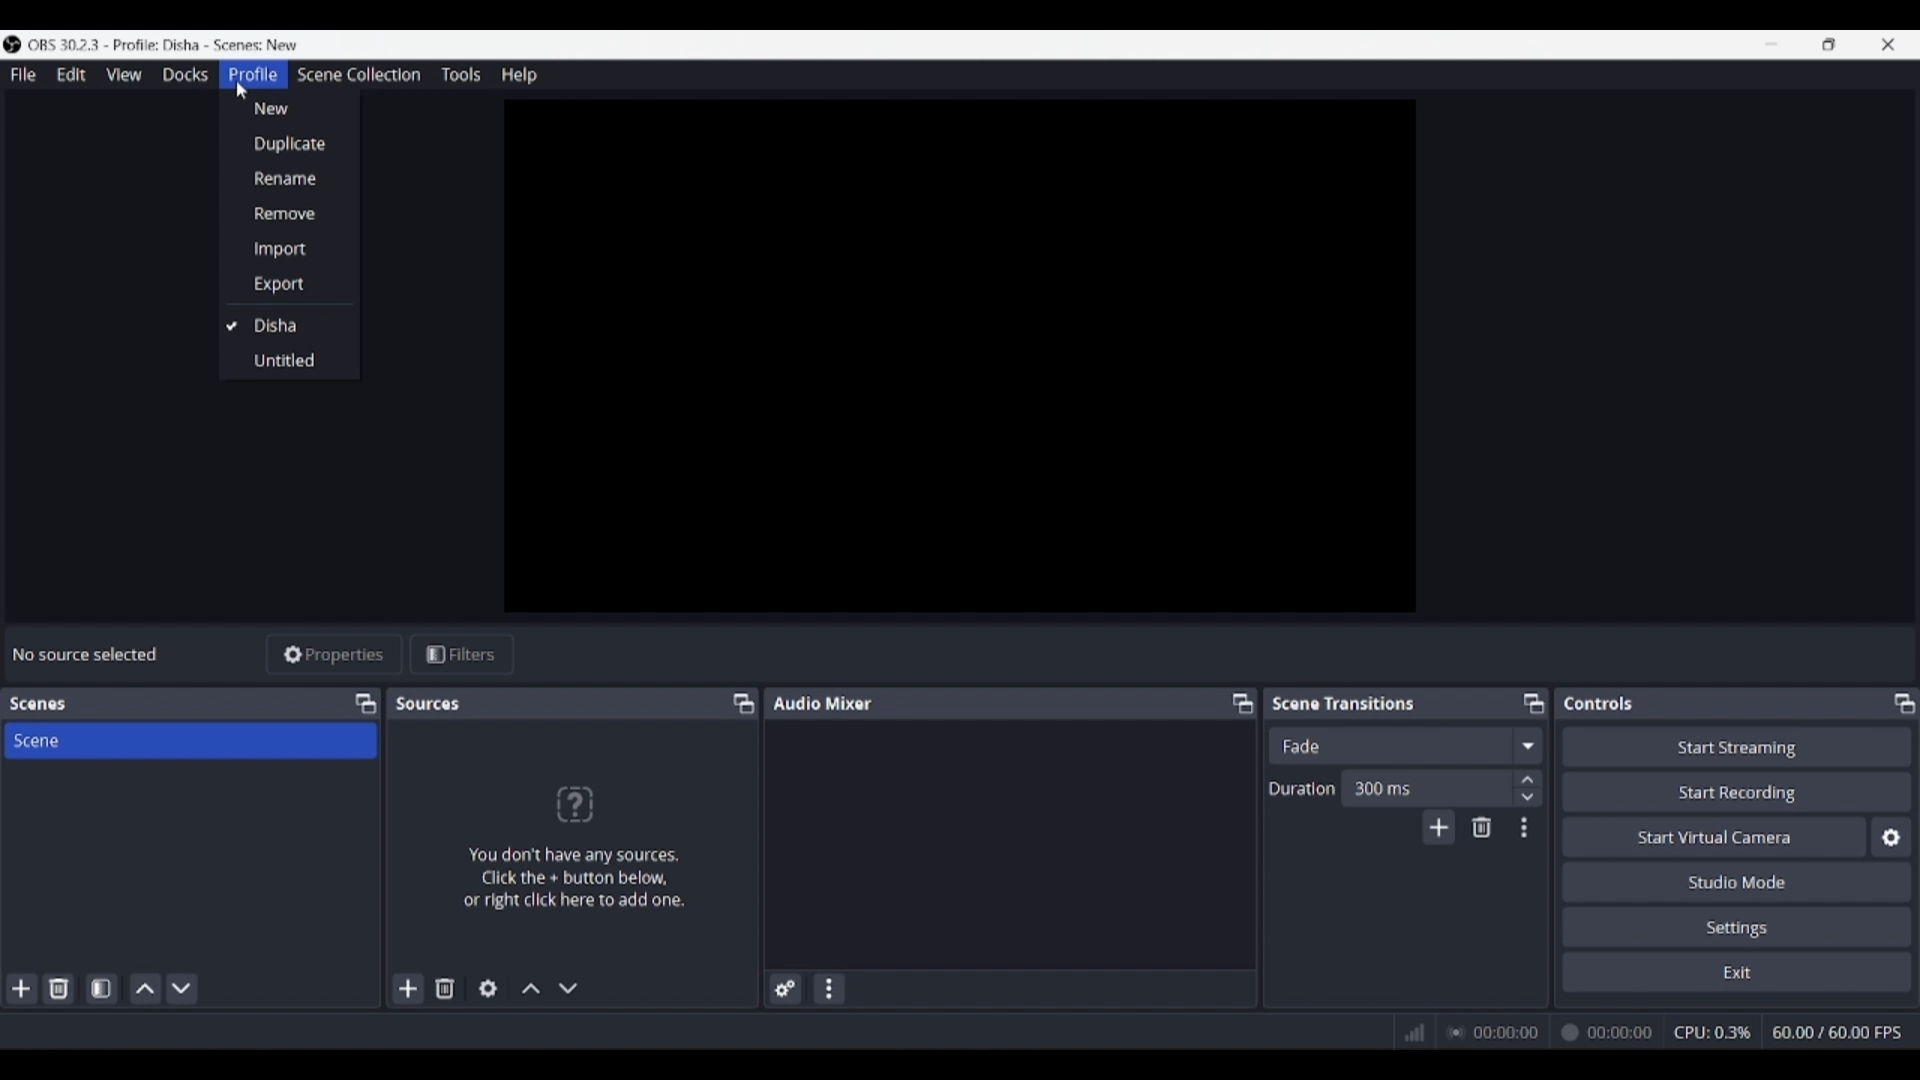  Describe the element at coordinates (1529, 787) in the screenshot. I see `Increase/Decrease duration` at that location.